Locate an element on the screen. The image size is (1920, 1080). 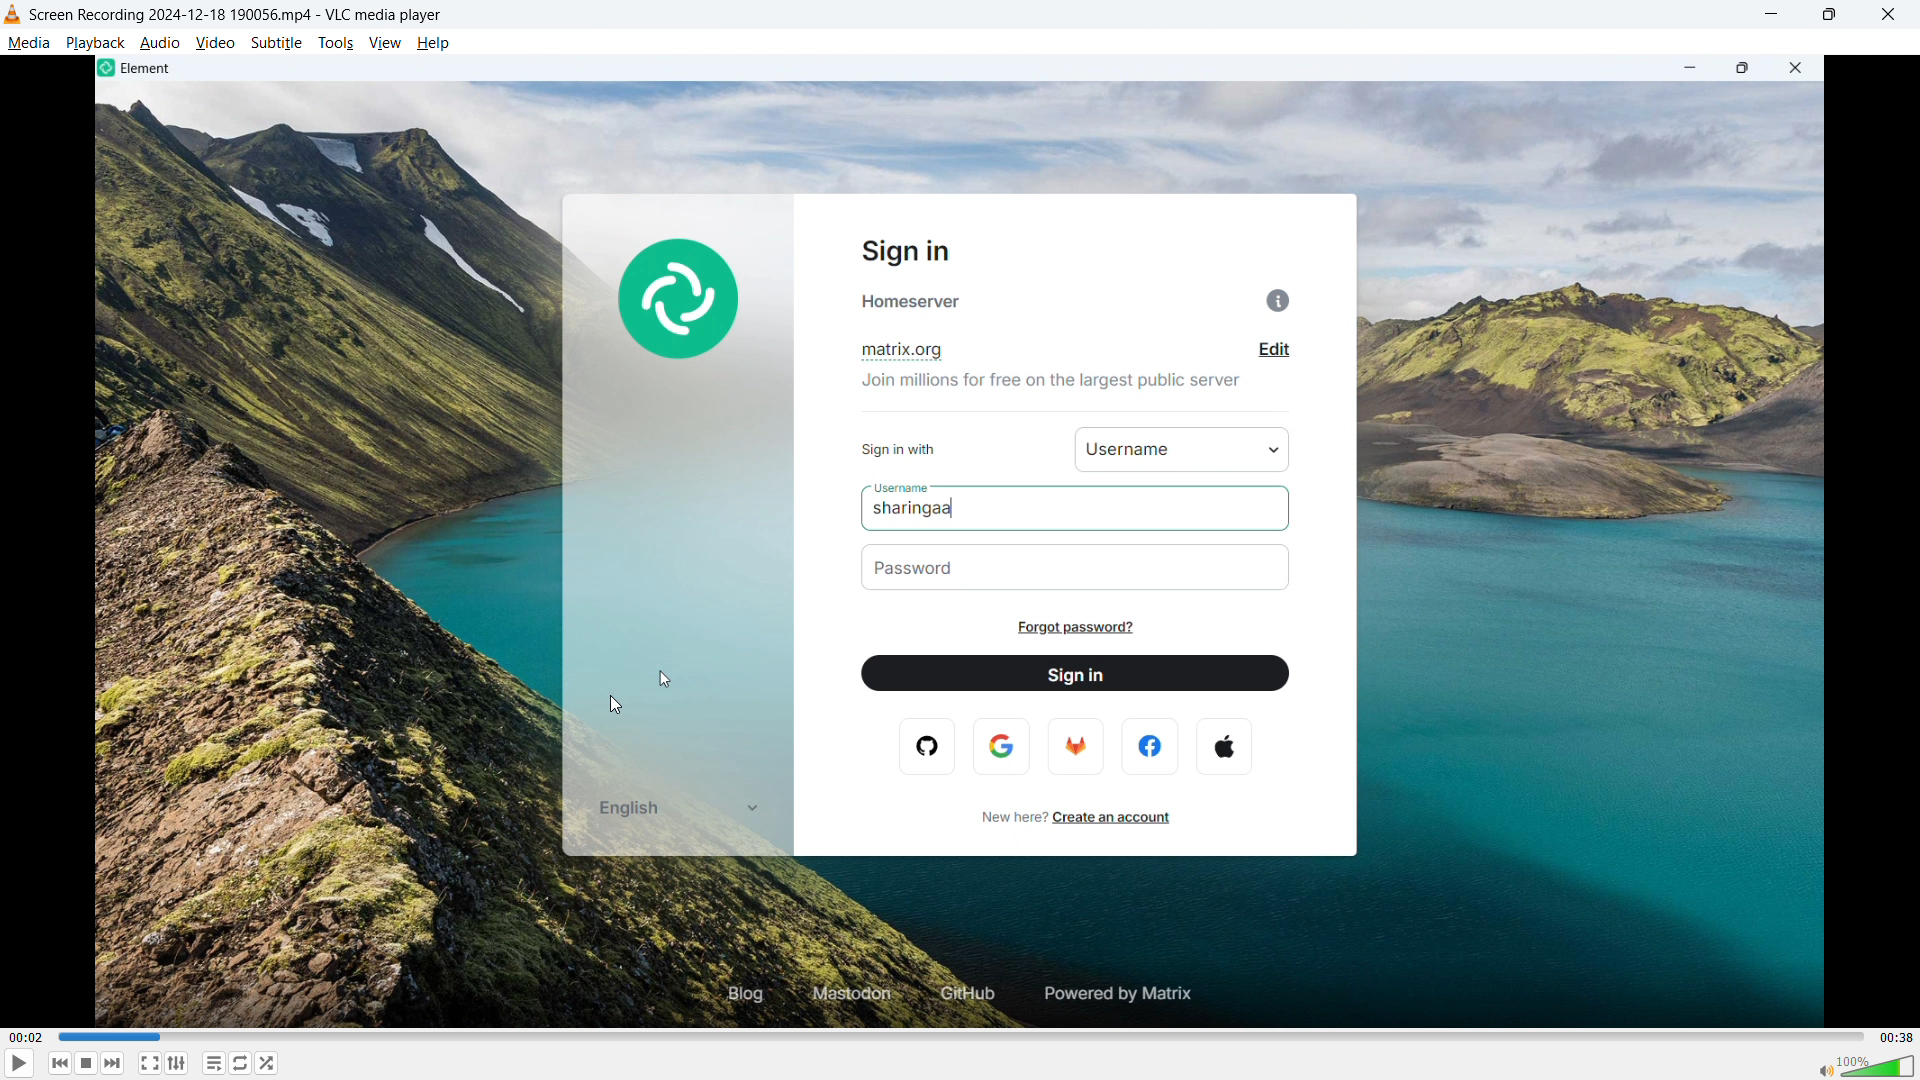
New here? is located at coordinates (1001, 818).